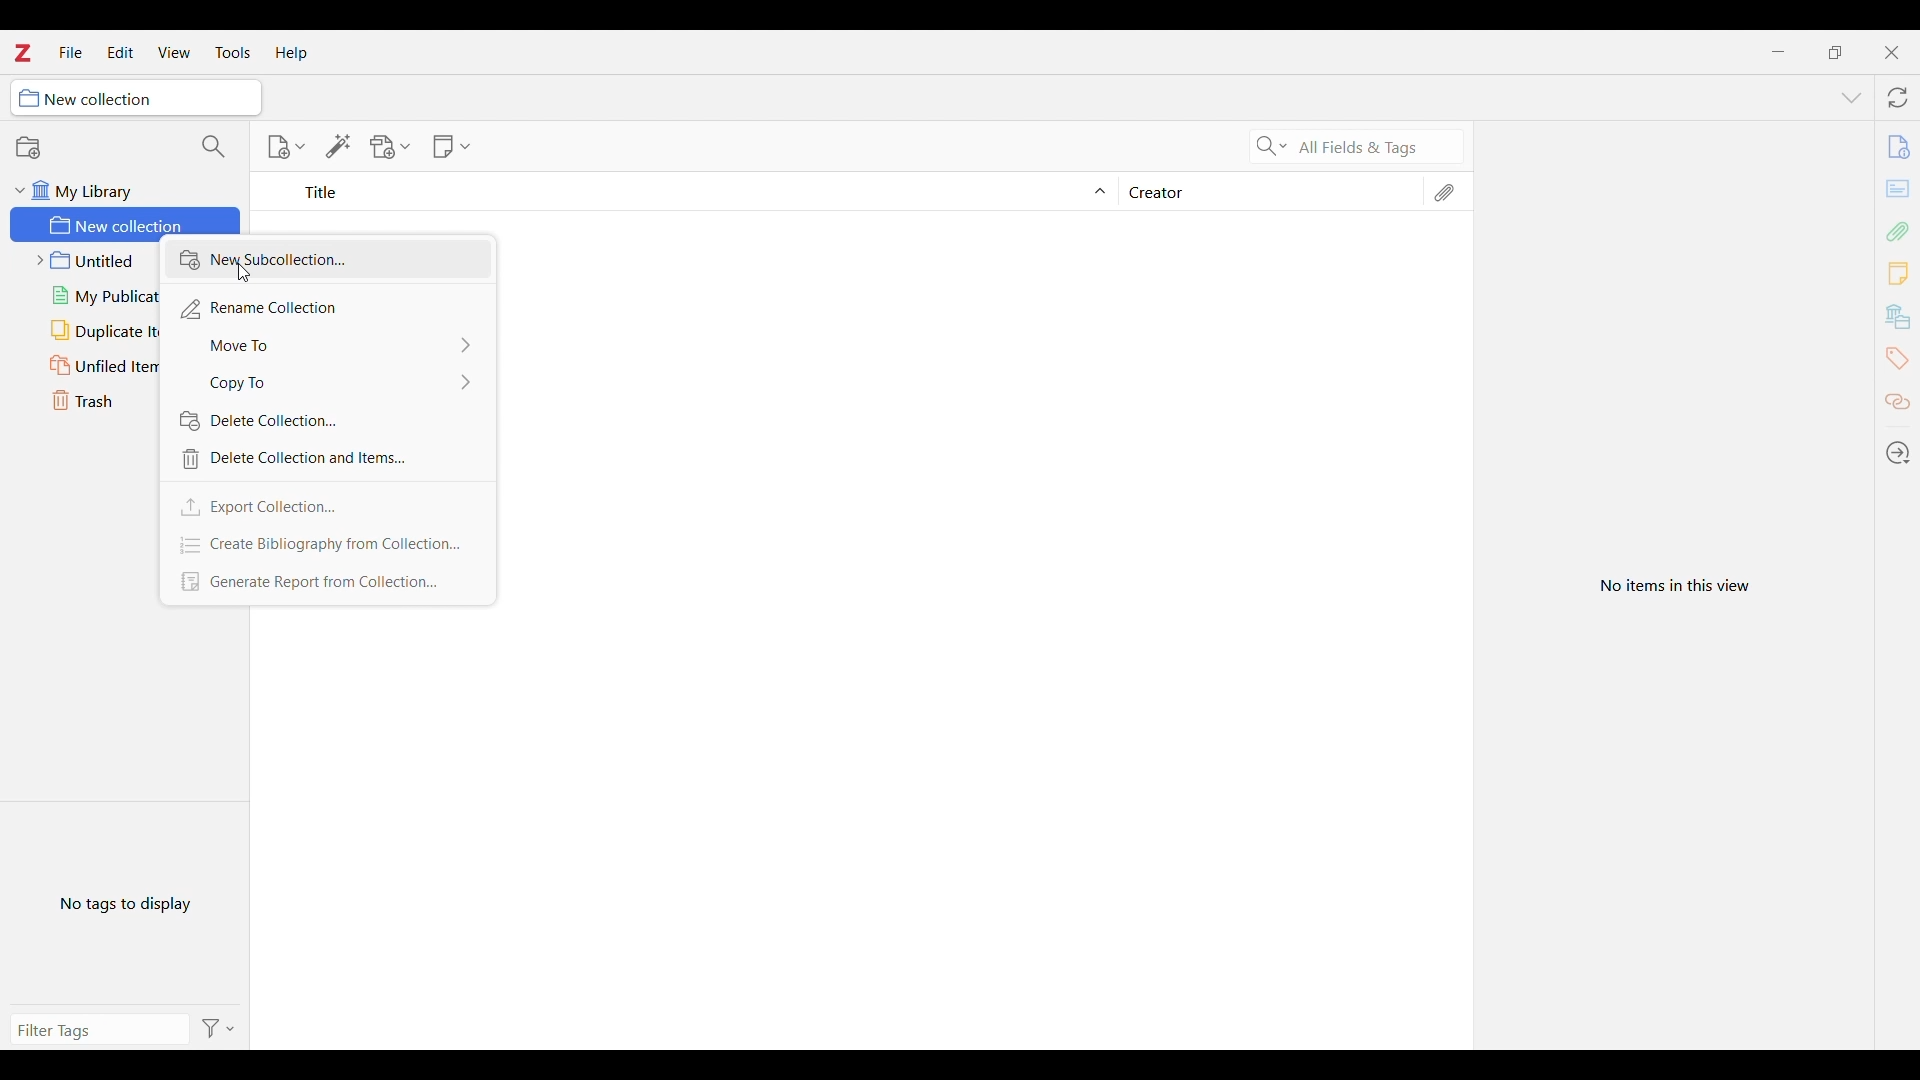 The height and width of the screenshot is (1080, 1920). I want to click on List all tabs, so click(1852, 99).